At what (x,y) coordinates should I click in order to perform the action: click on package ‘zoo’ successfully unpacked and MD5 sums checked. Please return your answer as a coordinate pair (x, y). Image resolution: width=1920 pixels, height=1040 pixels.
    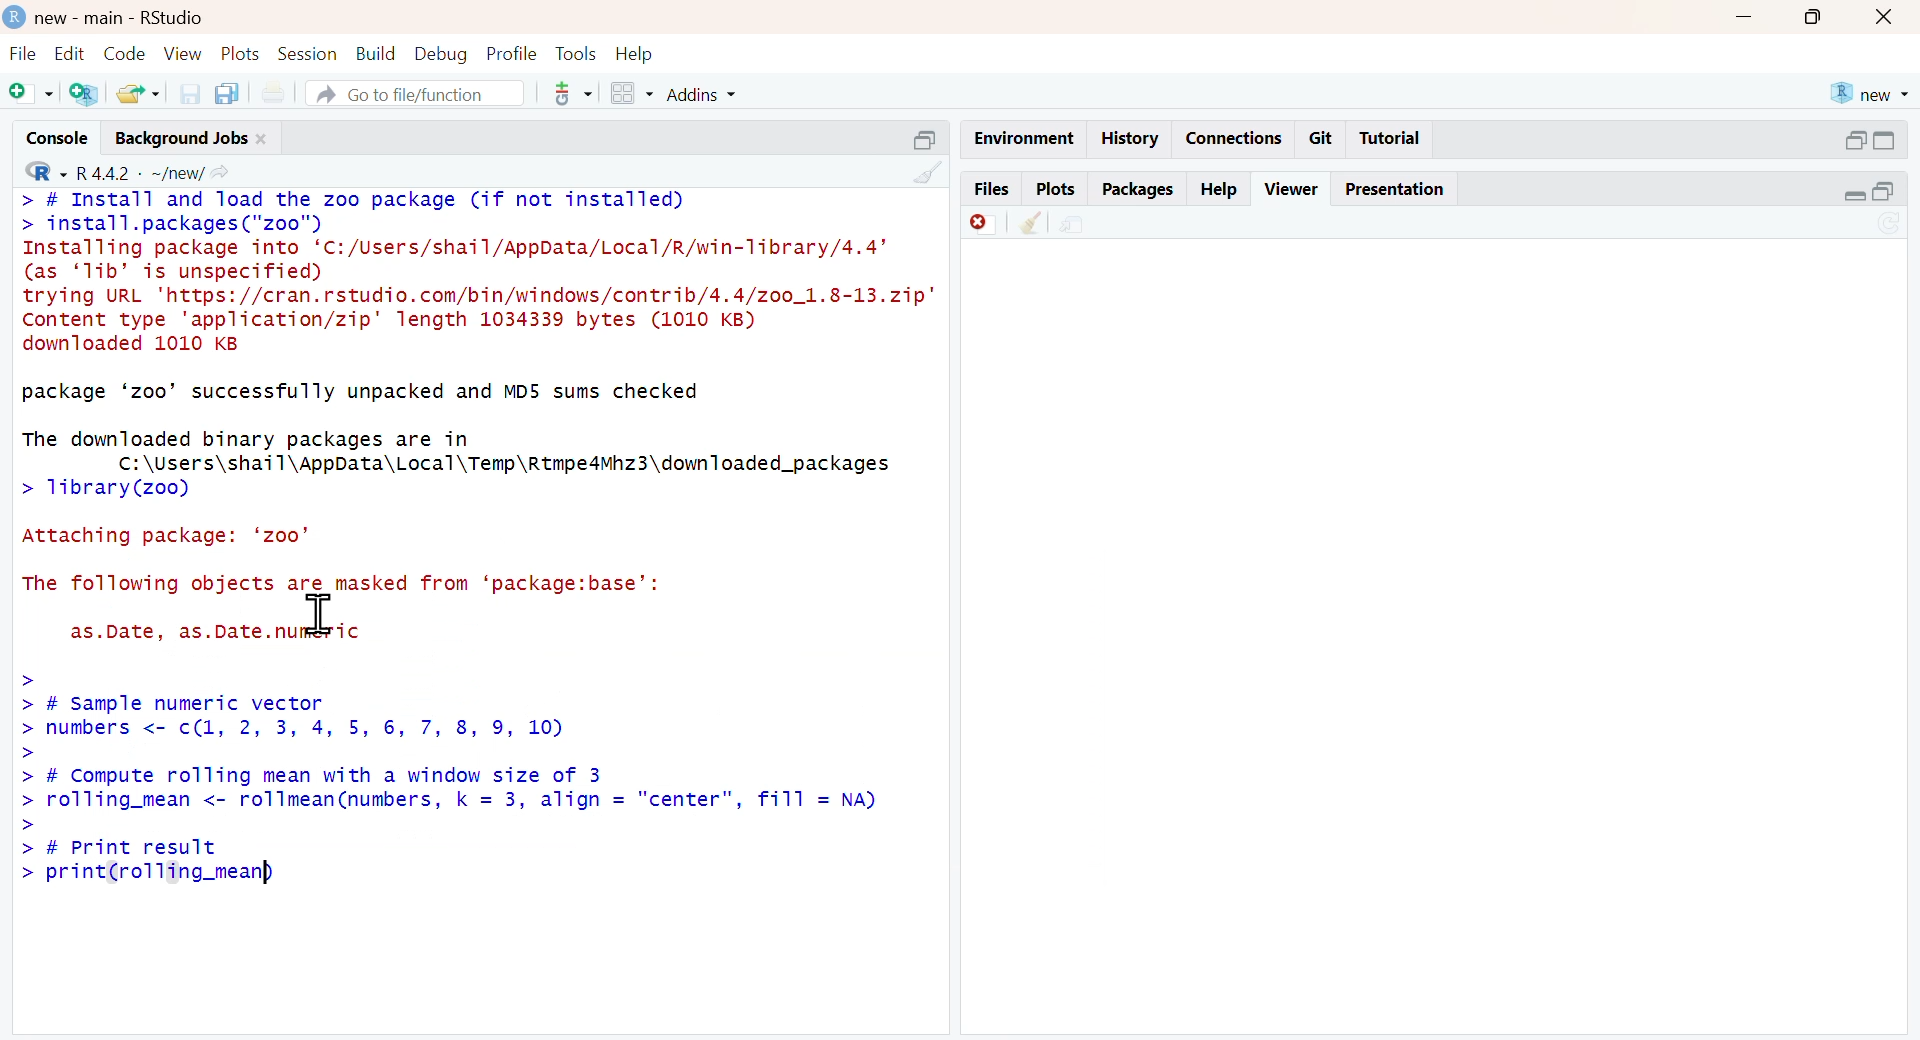
    Looking at the image, I should click on (363, 394).